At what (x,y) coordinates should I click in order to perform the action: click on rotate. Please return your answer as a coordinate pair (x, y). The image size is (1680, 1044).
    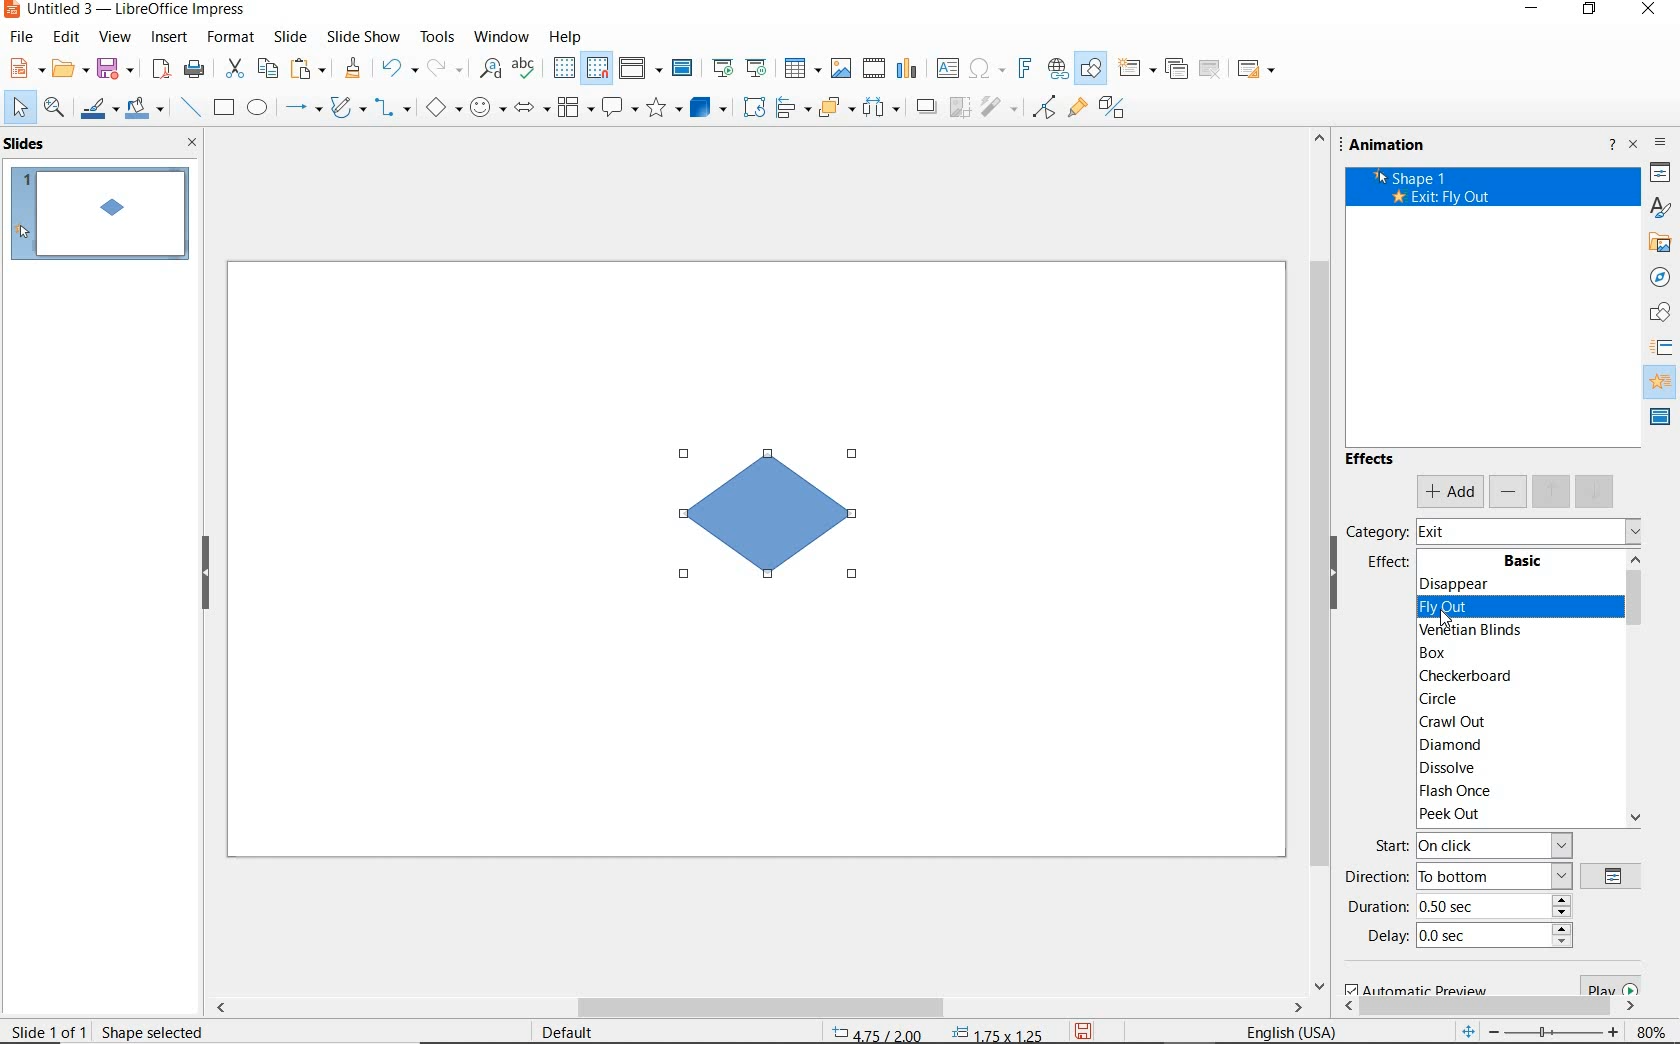
    Looking at the image, I should click on (754, 109).